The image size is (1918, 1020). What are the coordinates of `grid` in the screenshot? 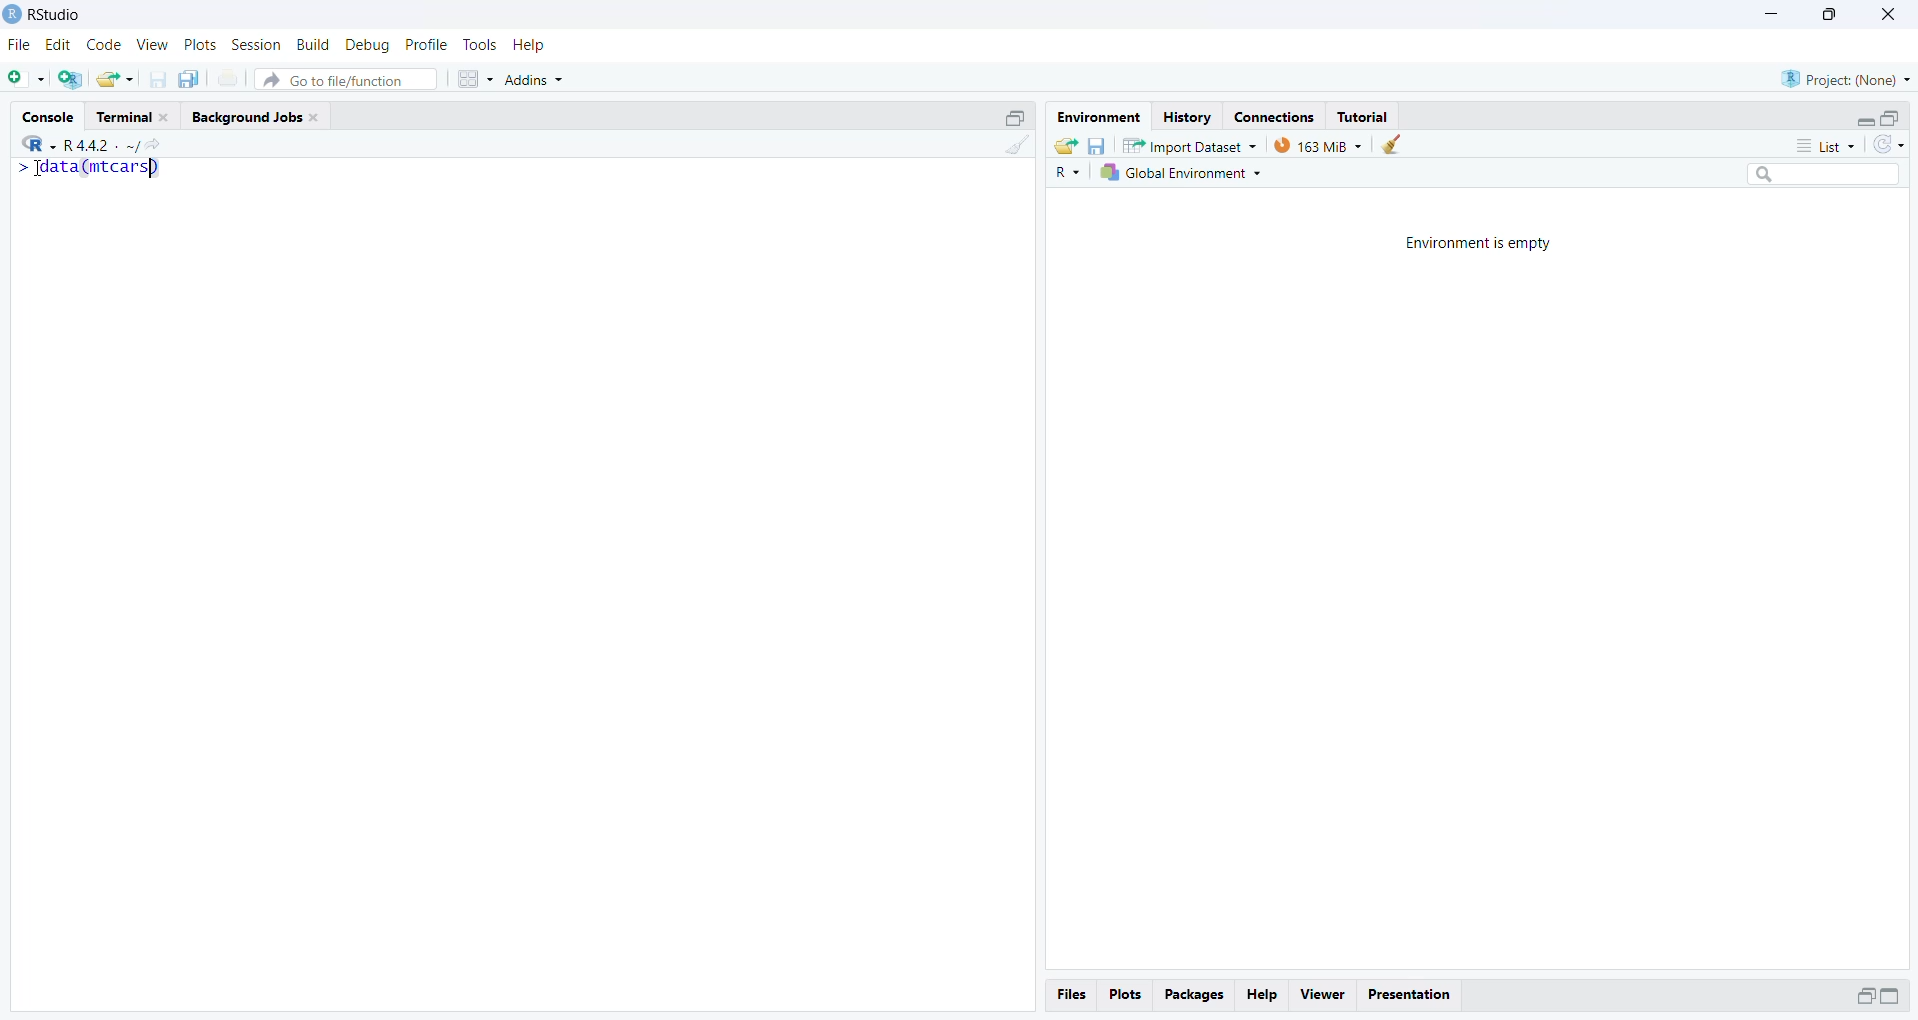 It's located at (476, 78).